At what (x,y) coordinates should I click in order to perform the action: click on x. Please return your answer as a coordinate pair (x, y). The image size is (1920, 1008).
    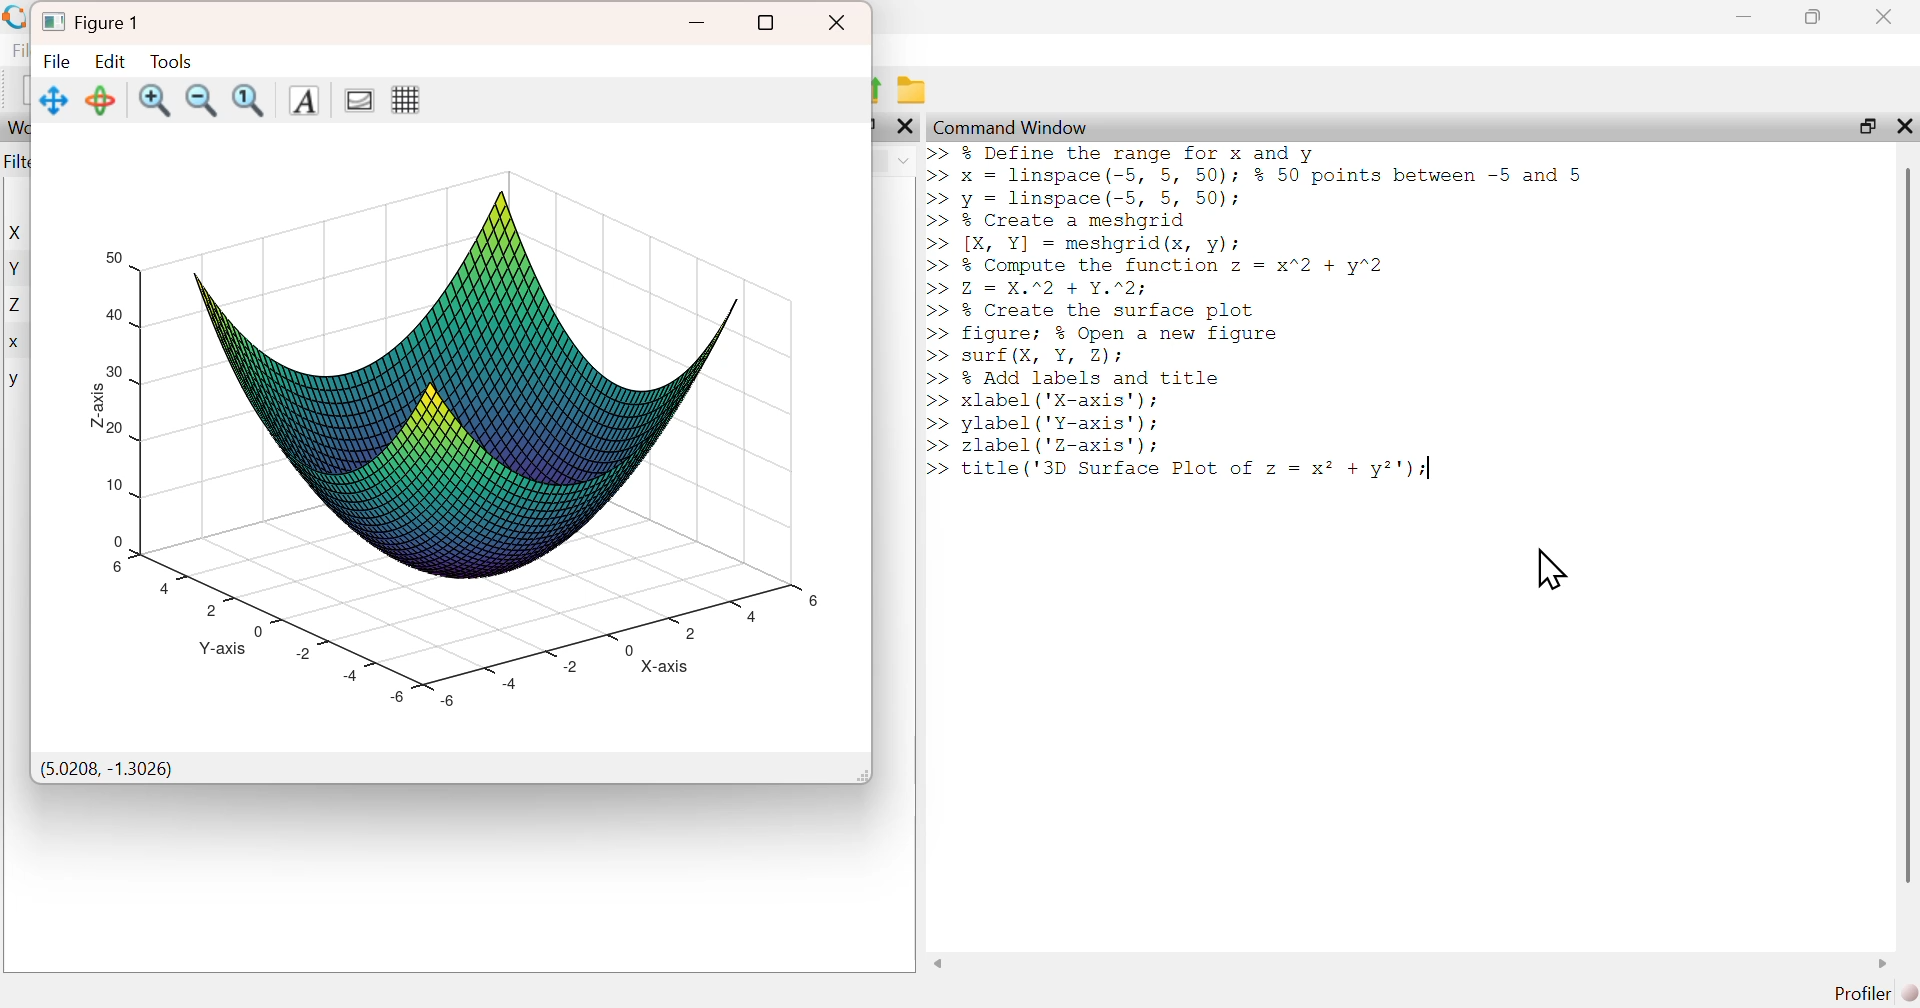
    Looking at the image, I should click on (16, 344).